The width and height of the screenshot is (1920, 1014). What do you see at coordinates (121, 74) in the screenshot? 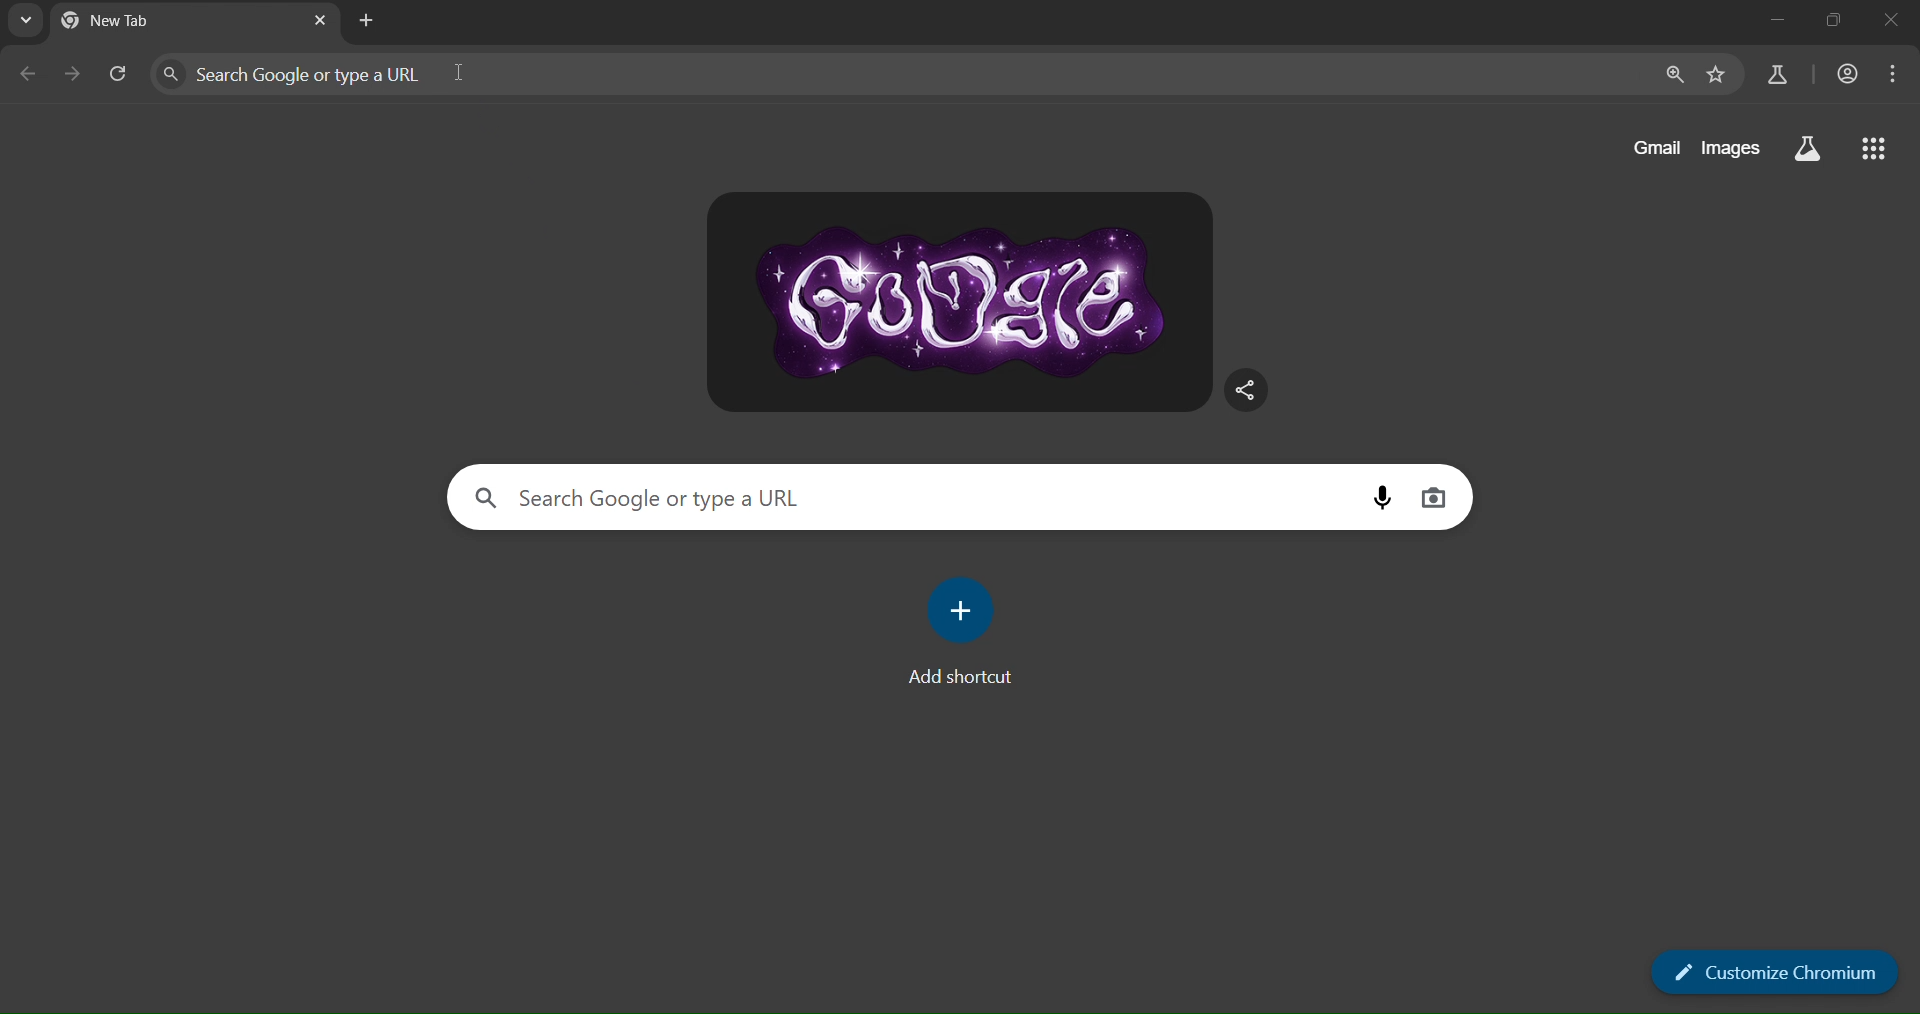
I see `reload page` at bounding box center [121, 74].